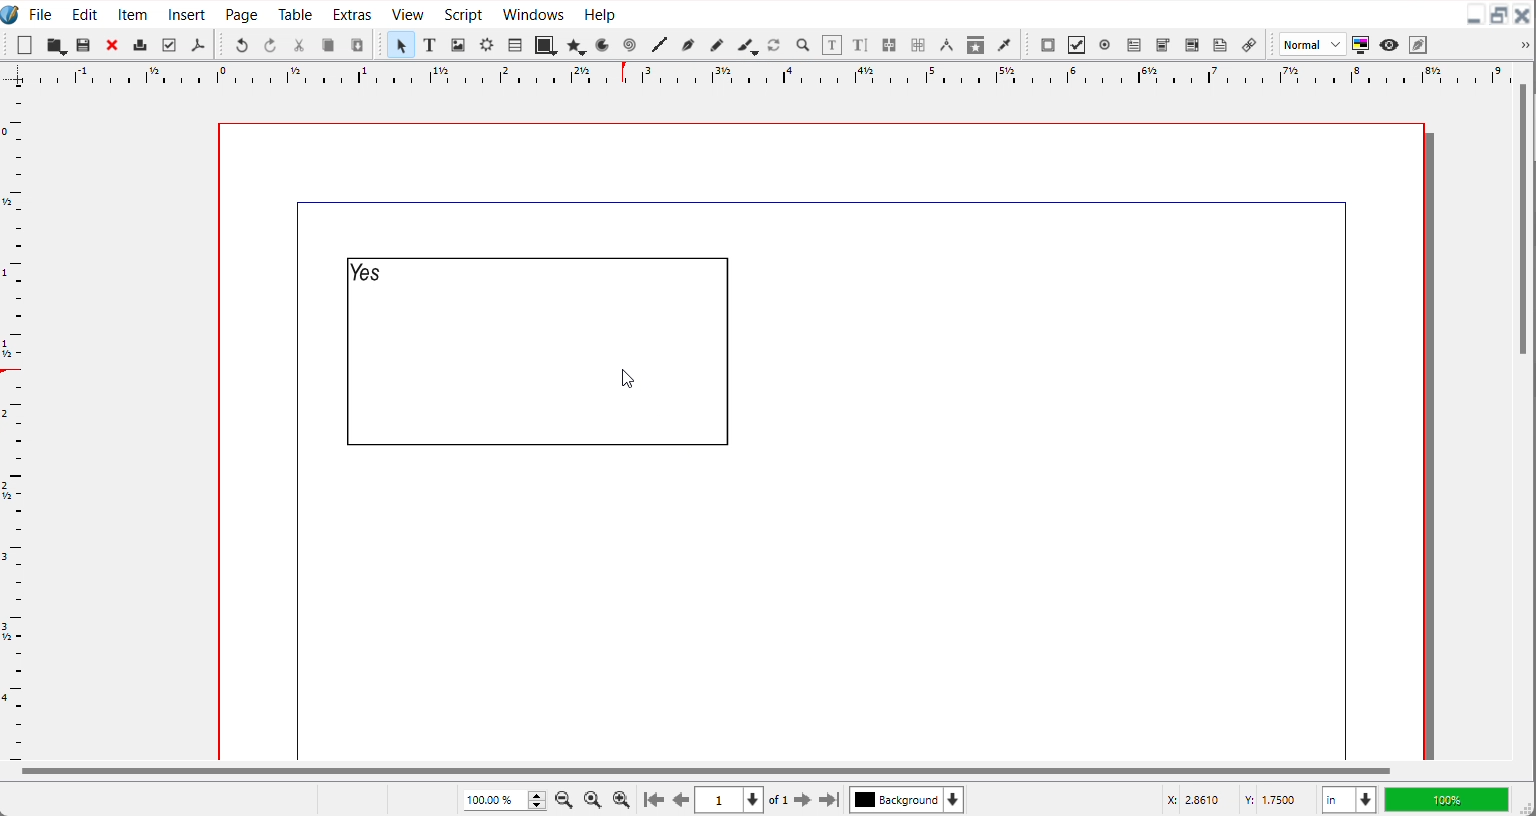 The width and height of the screenshot is (1536, 816). Describe the element at coordinates (134, 14) in the screenshot. I see `Item` at that location.